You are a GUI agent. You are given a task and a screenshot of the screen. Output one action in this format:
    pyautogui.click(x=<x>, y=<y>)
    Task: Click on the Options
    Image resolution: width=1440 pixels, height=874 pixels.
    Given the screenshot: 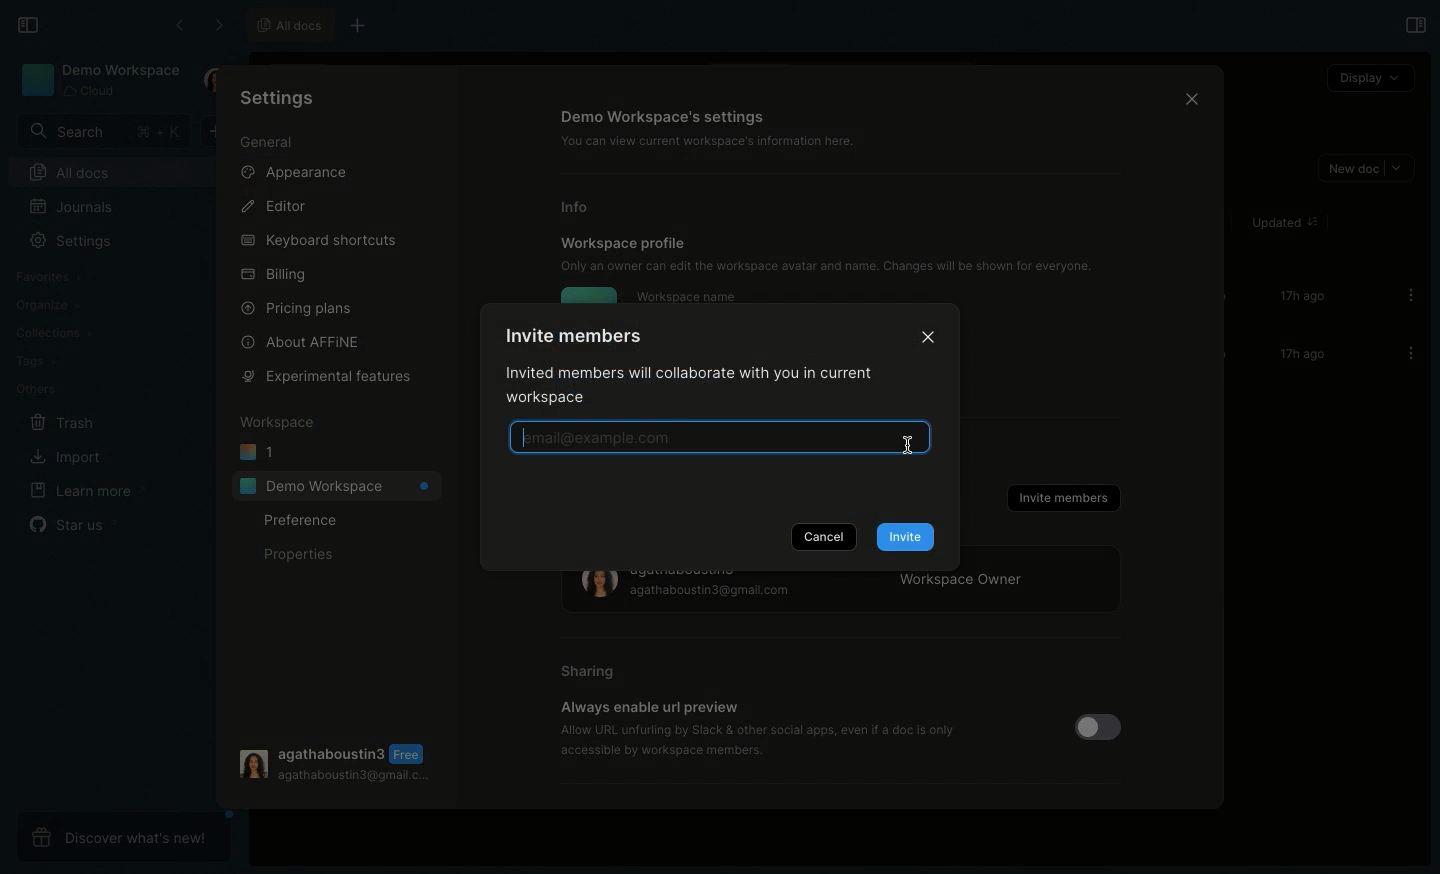 What is the action you would take?
    pyautogui.click(x=1405, y=353)
    